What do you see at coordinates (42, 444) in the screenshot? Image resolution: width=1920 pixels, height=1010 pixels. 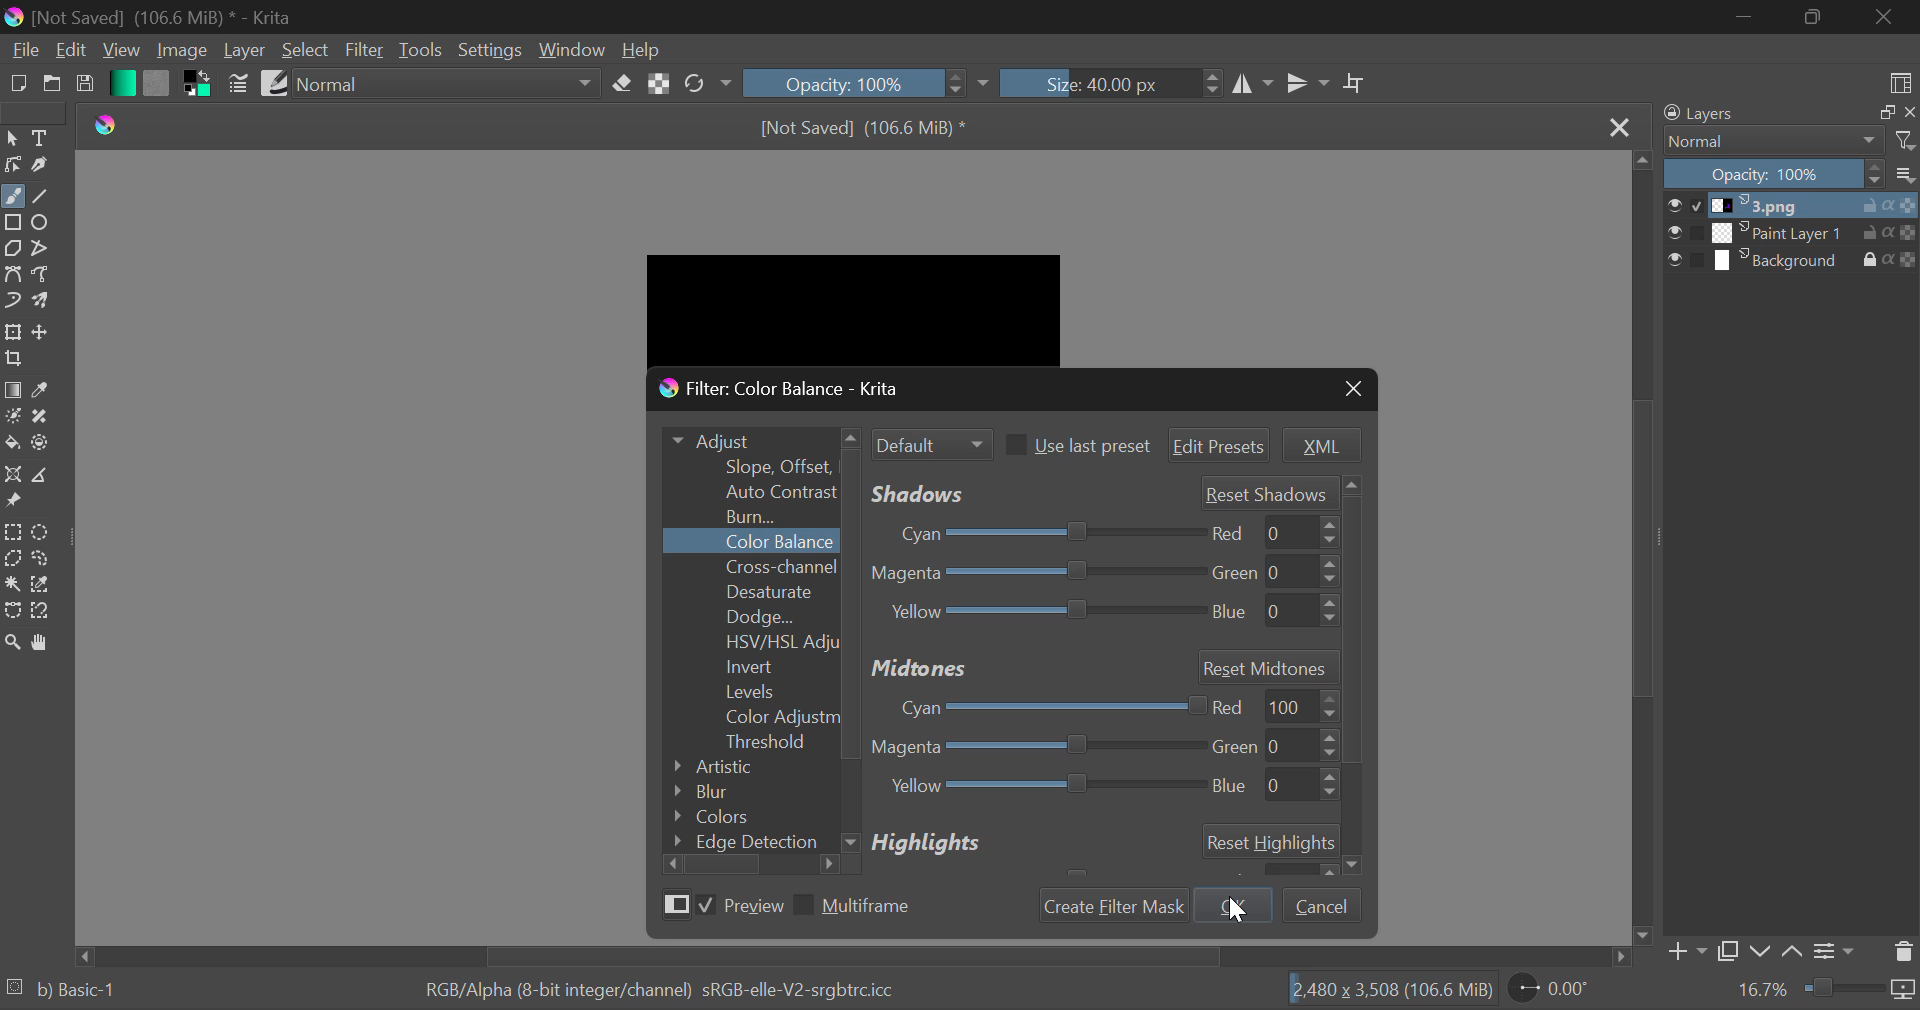 I see `Enclose and Fill` at bounding box center [42, 444].